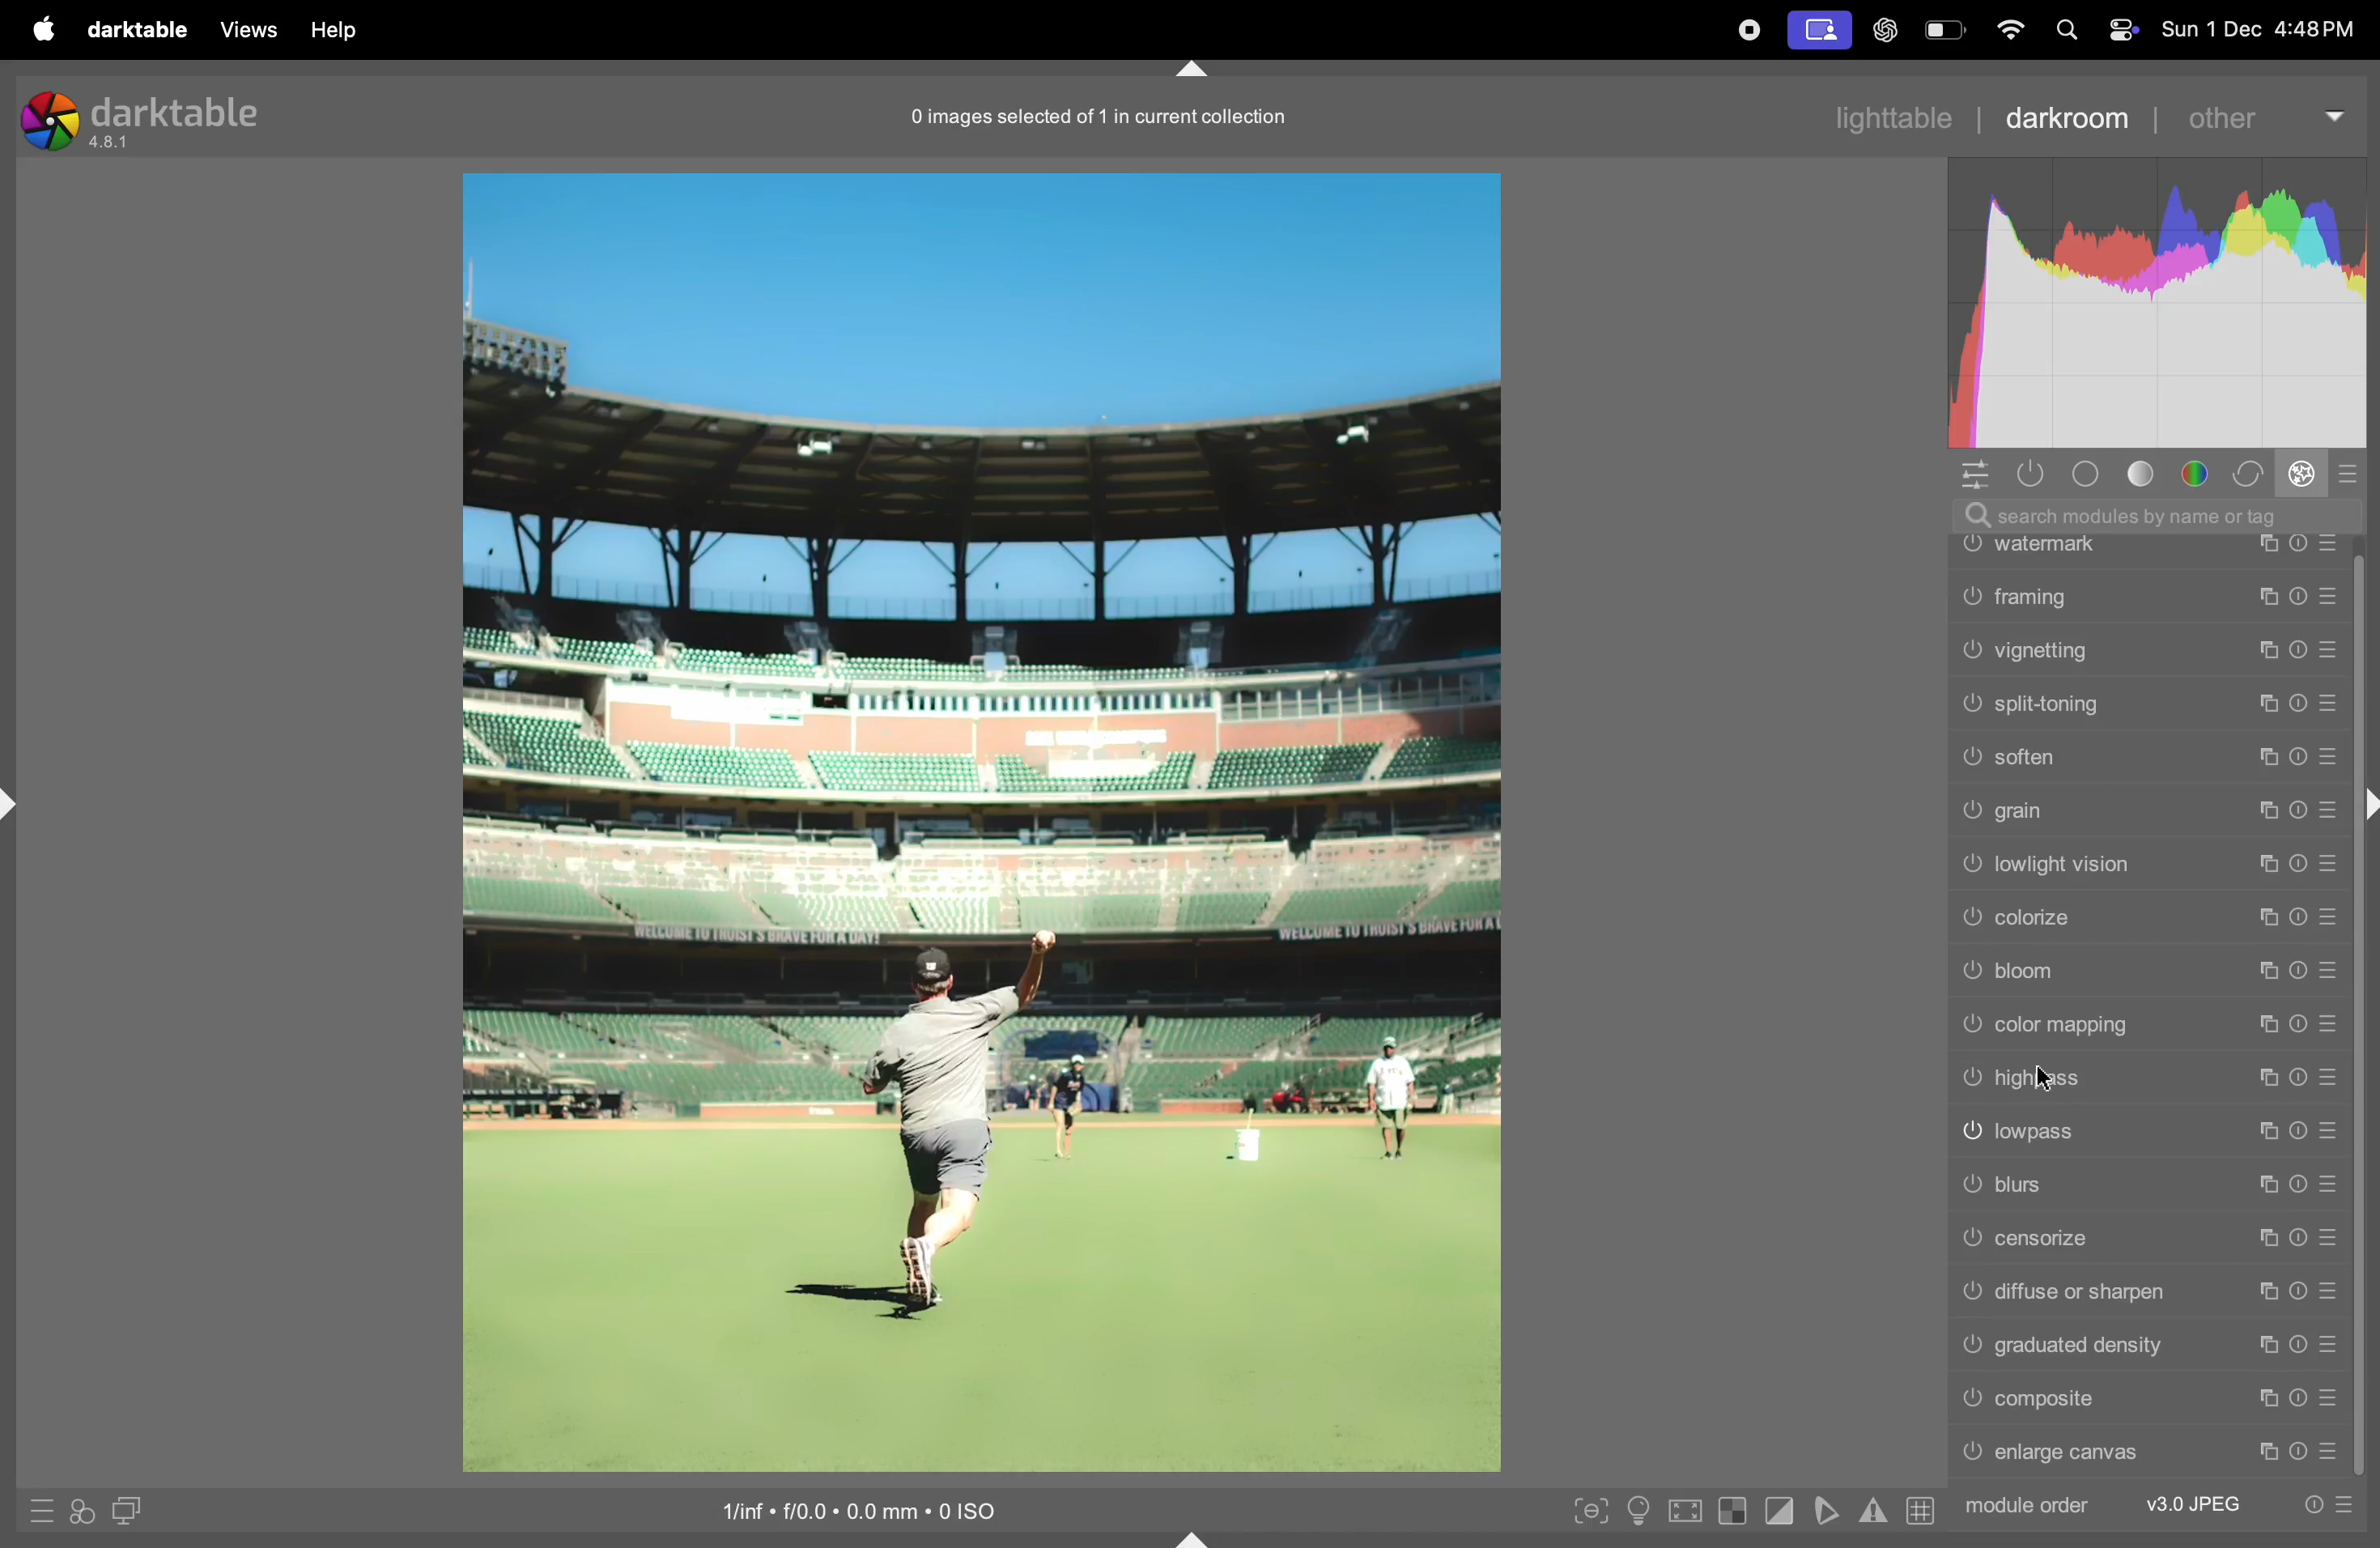  Describe the element at coordinates (2144, 1289) in the screenshot. I see `difuse shapen` at that location.